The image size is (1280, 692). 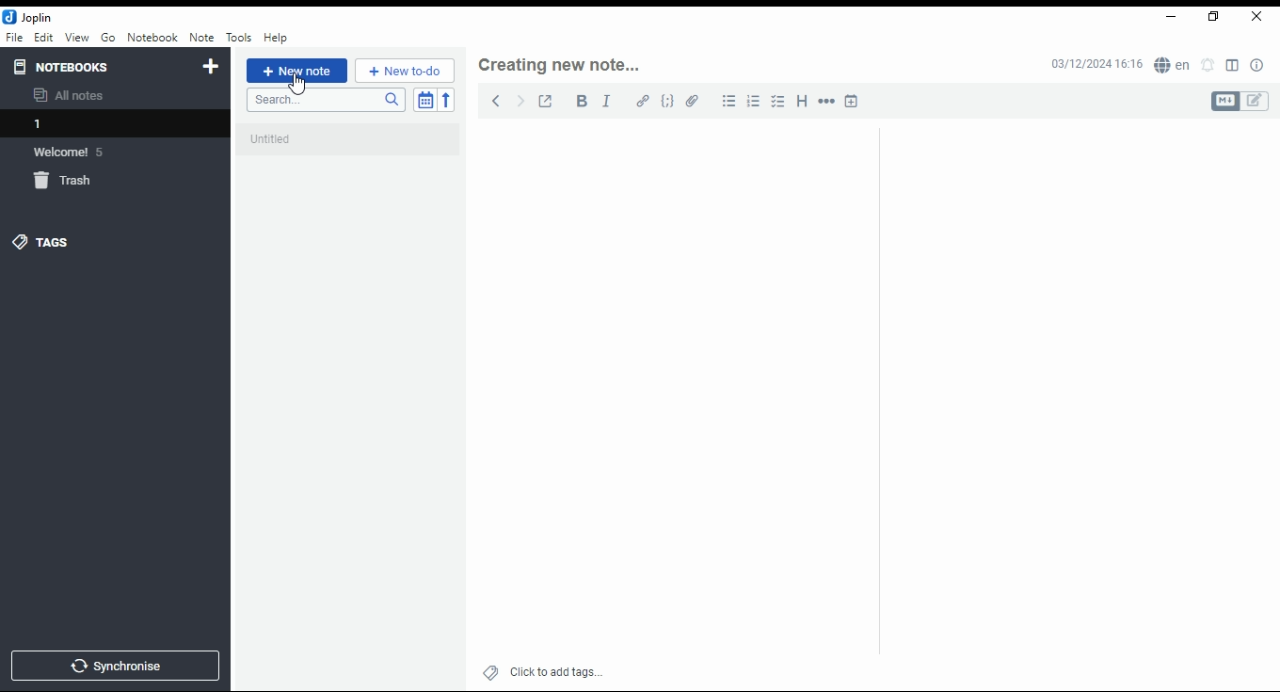 I want to click on notebook 1, so click(x=73, y=126).